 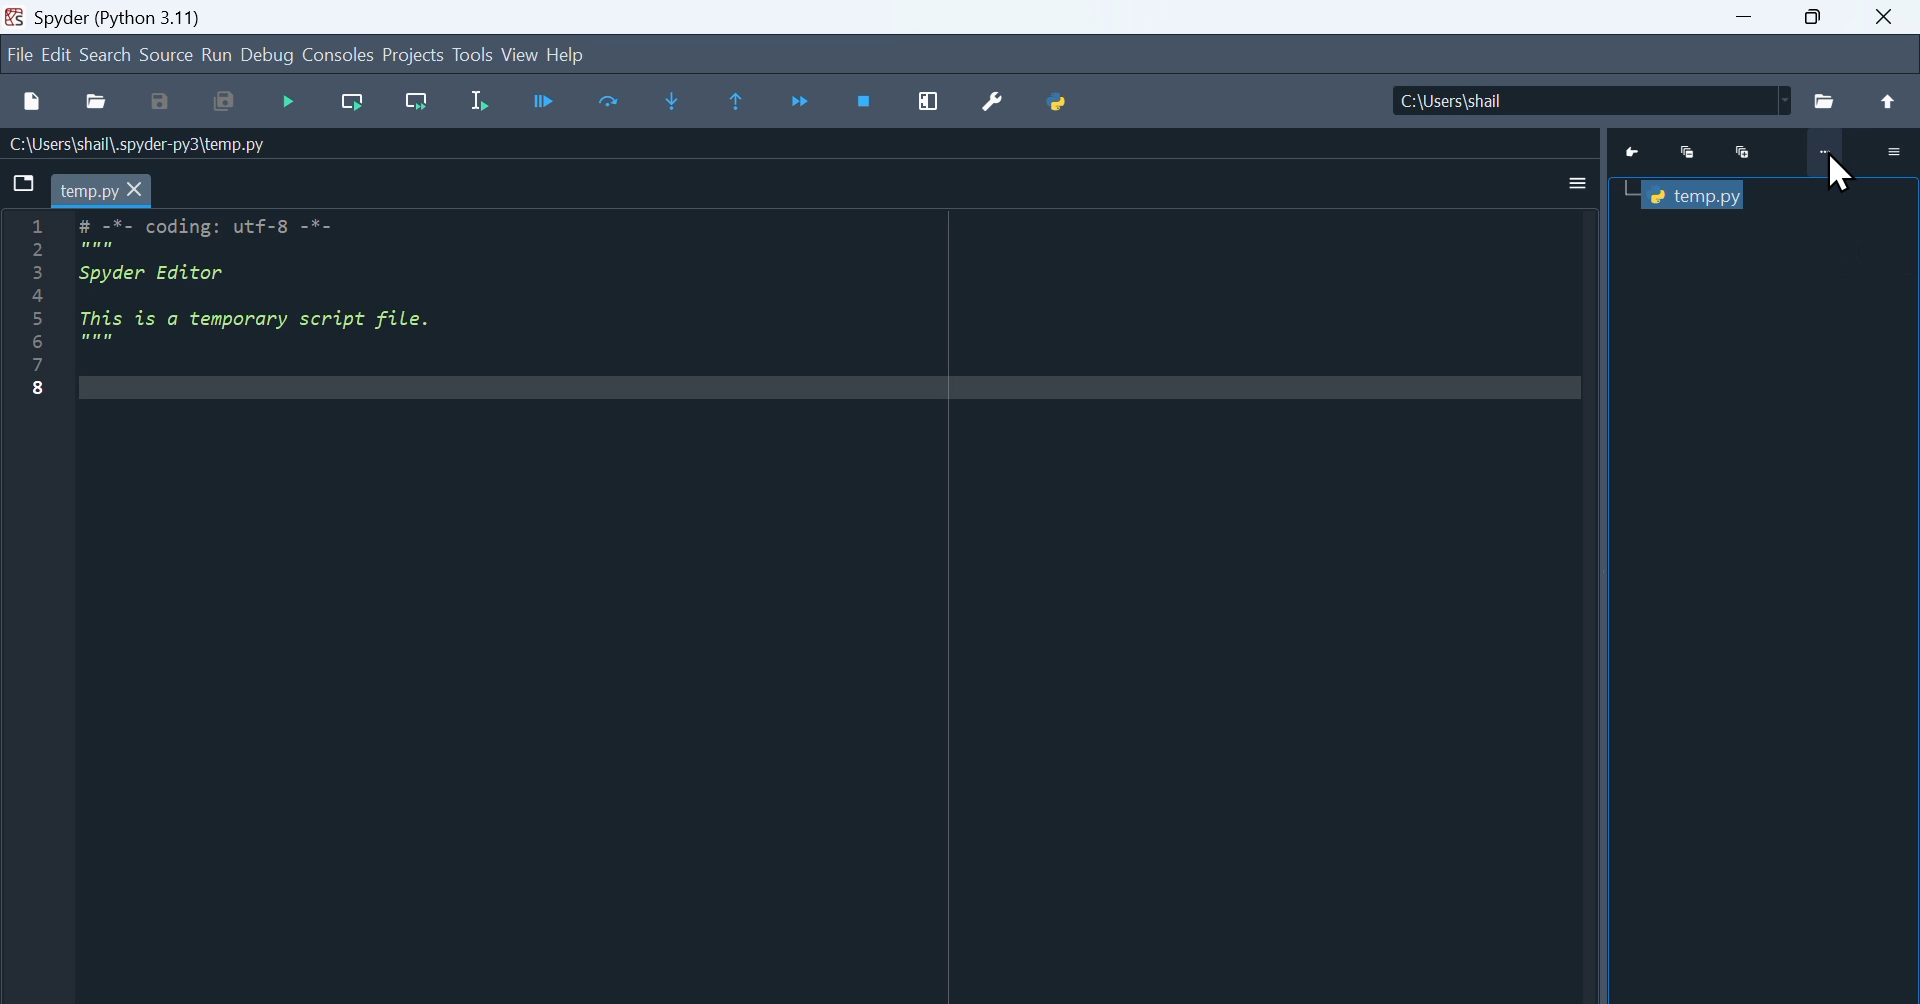 I want to click on Minimize, so click(x=1692, y=153).